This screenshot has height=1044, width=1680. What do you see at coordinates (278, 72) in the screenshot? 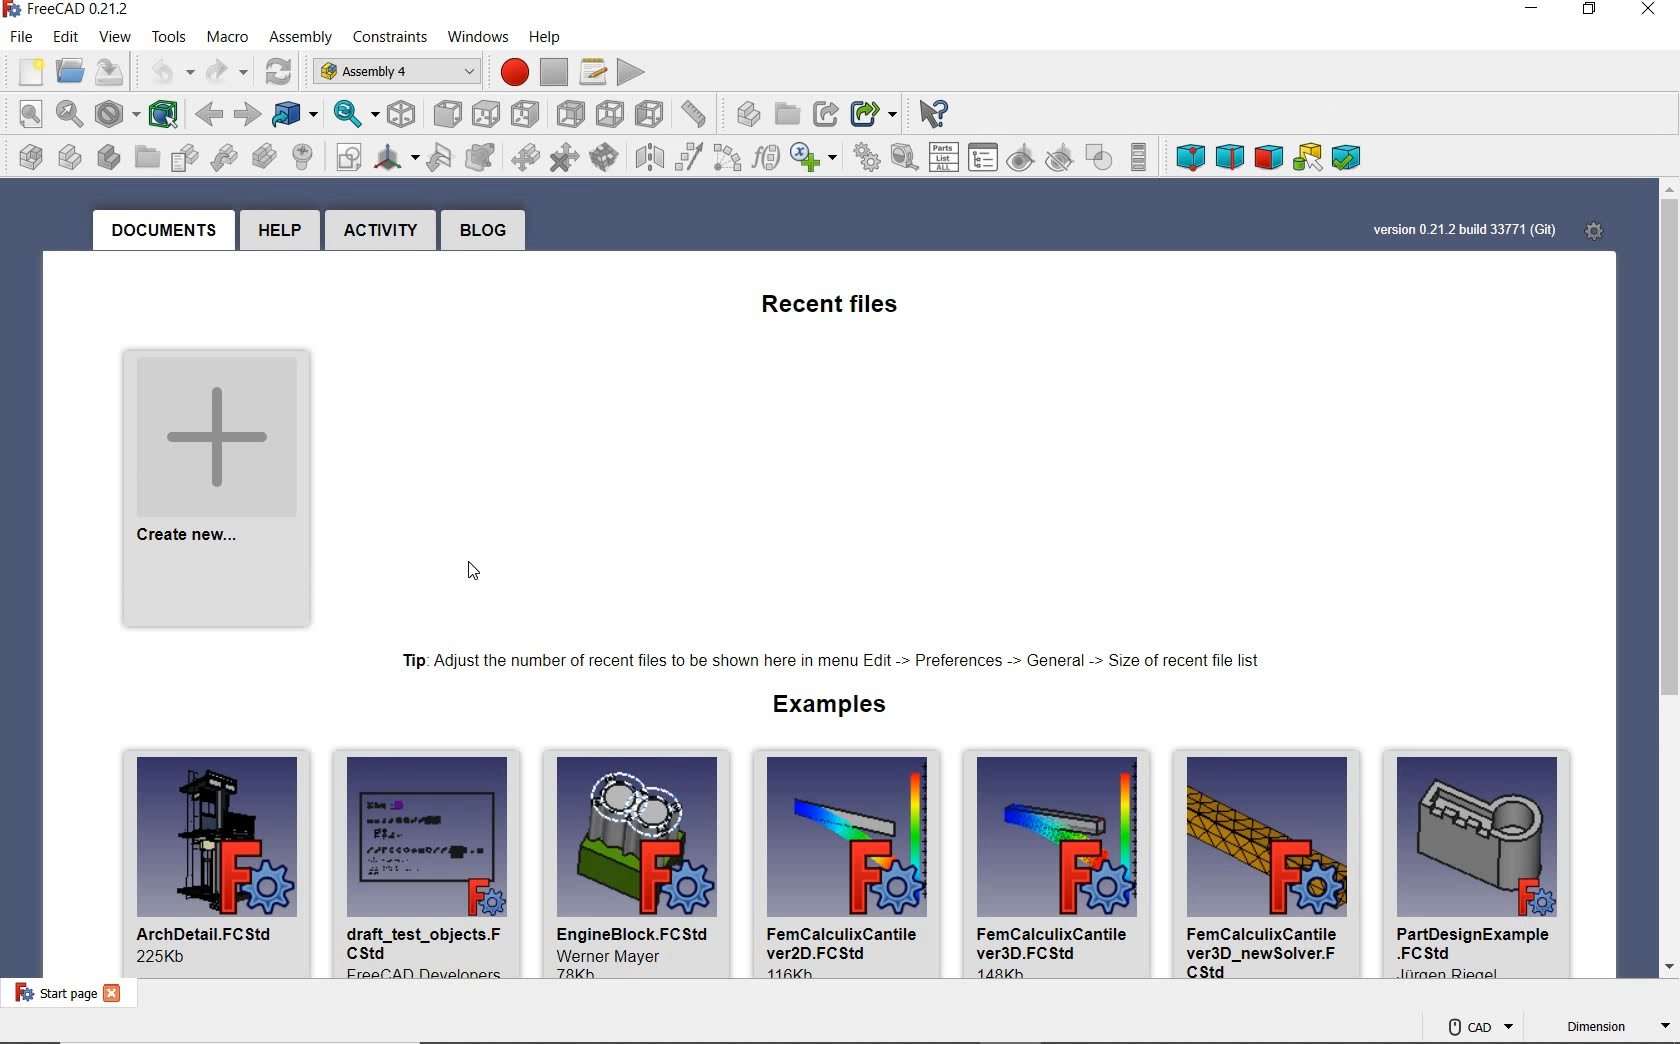
I see `refresh` at bounding box center [278, 72].